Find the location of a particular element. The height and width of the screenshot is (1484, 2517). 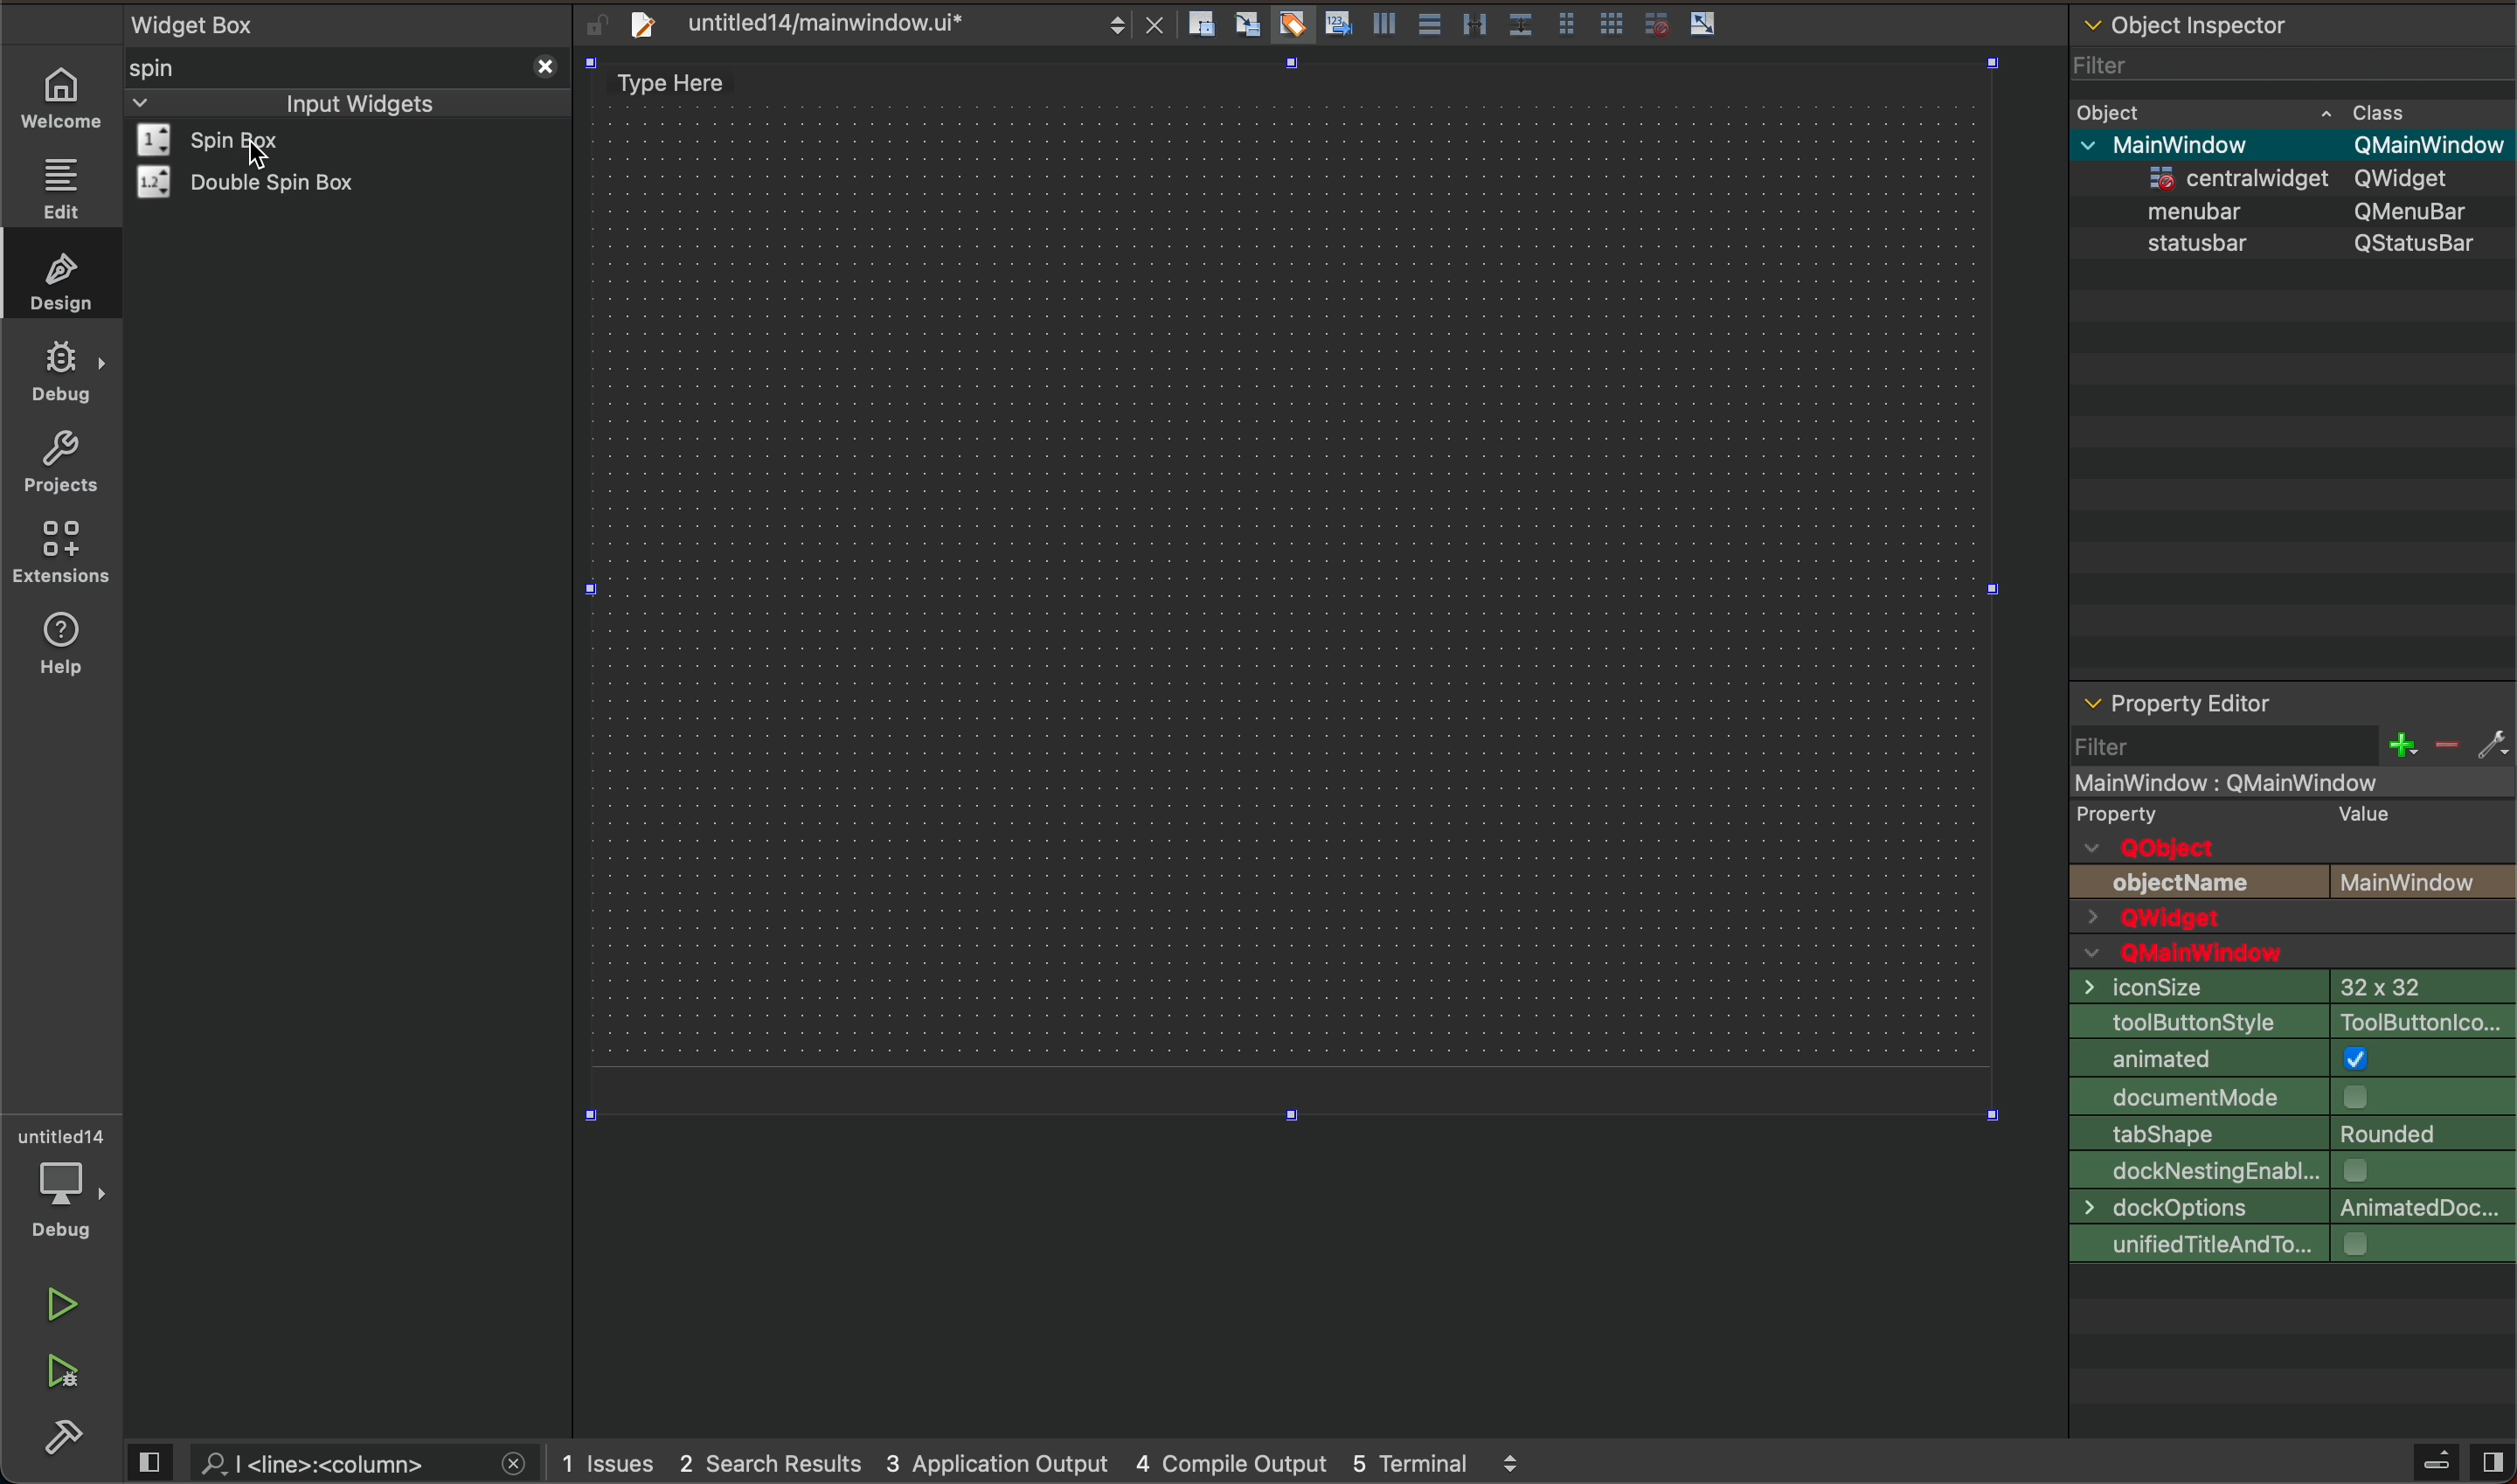

widget box is located at coordinates (353, 22).